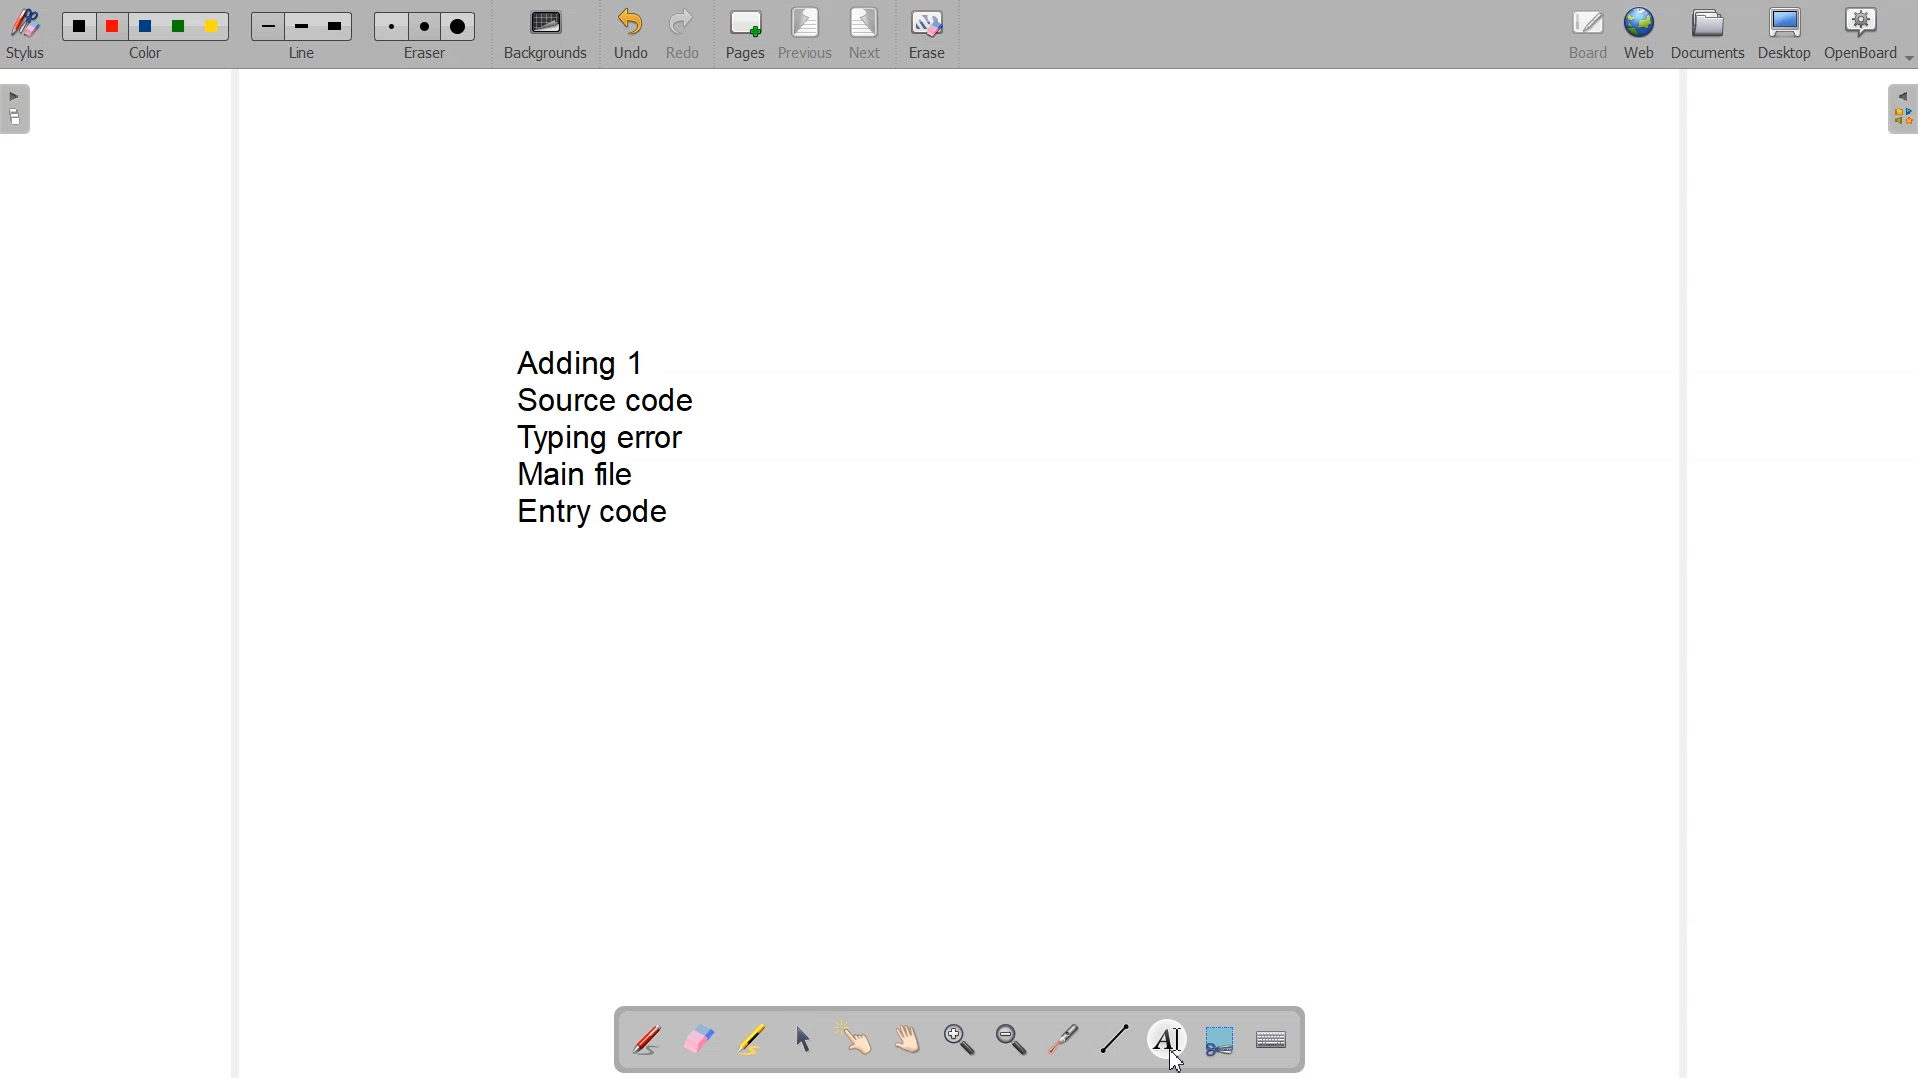  I want to click on Board, so click(1589, 35).